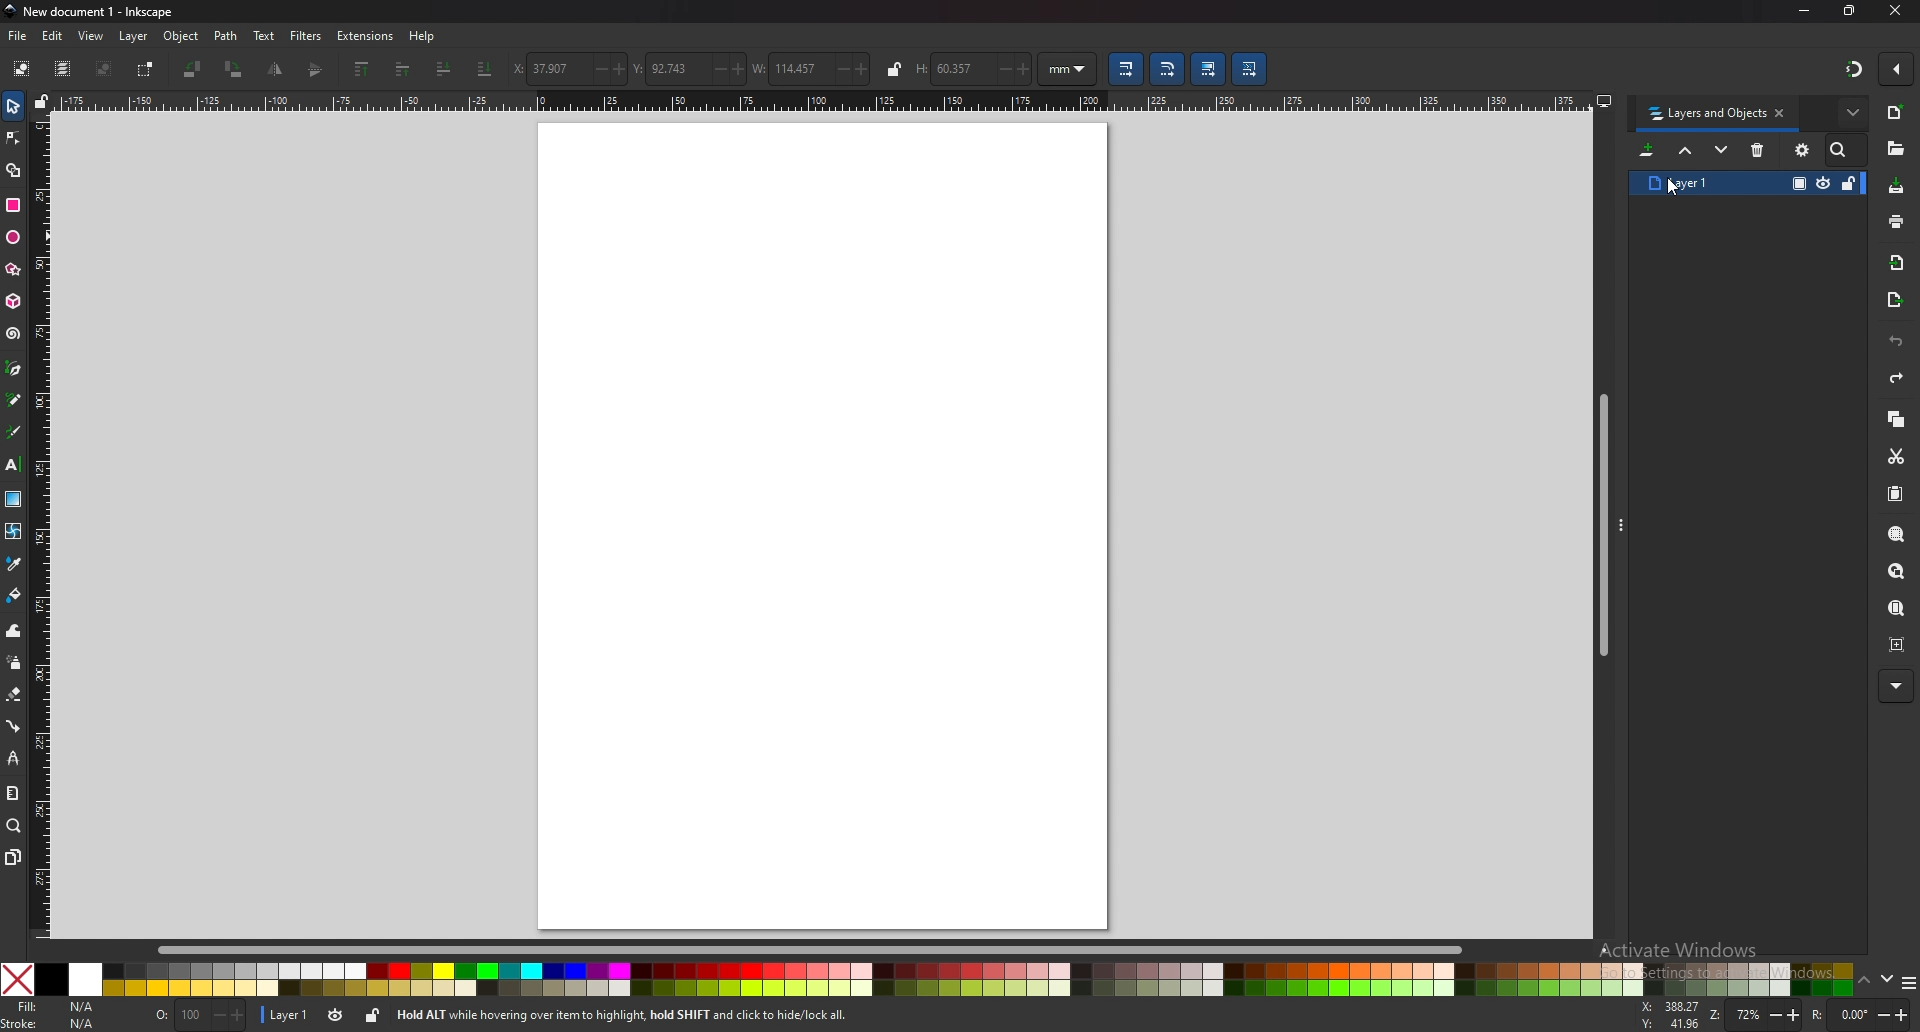  I want to click on opacity, so click(199, 1013).